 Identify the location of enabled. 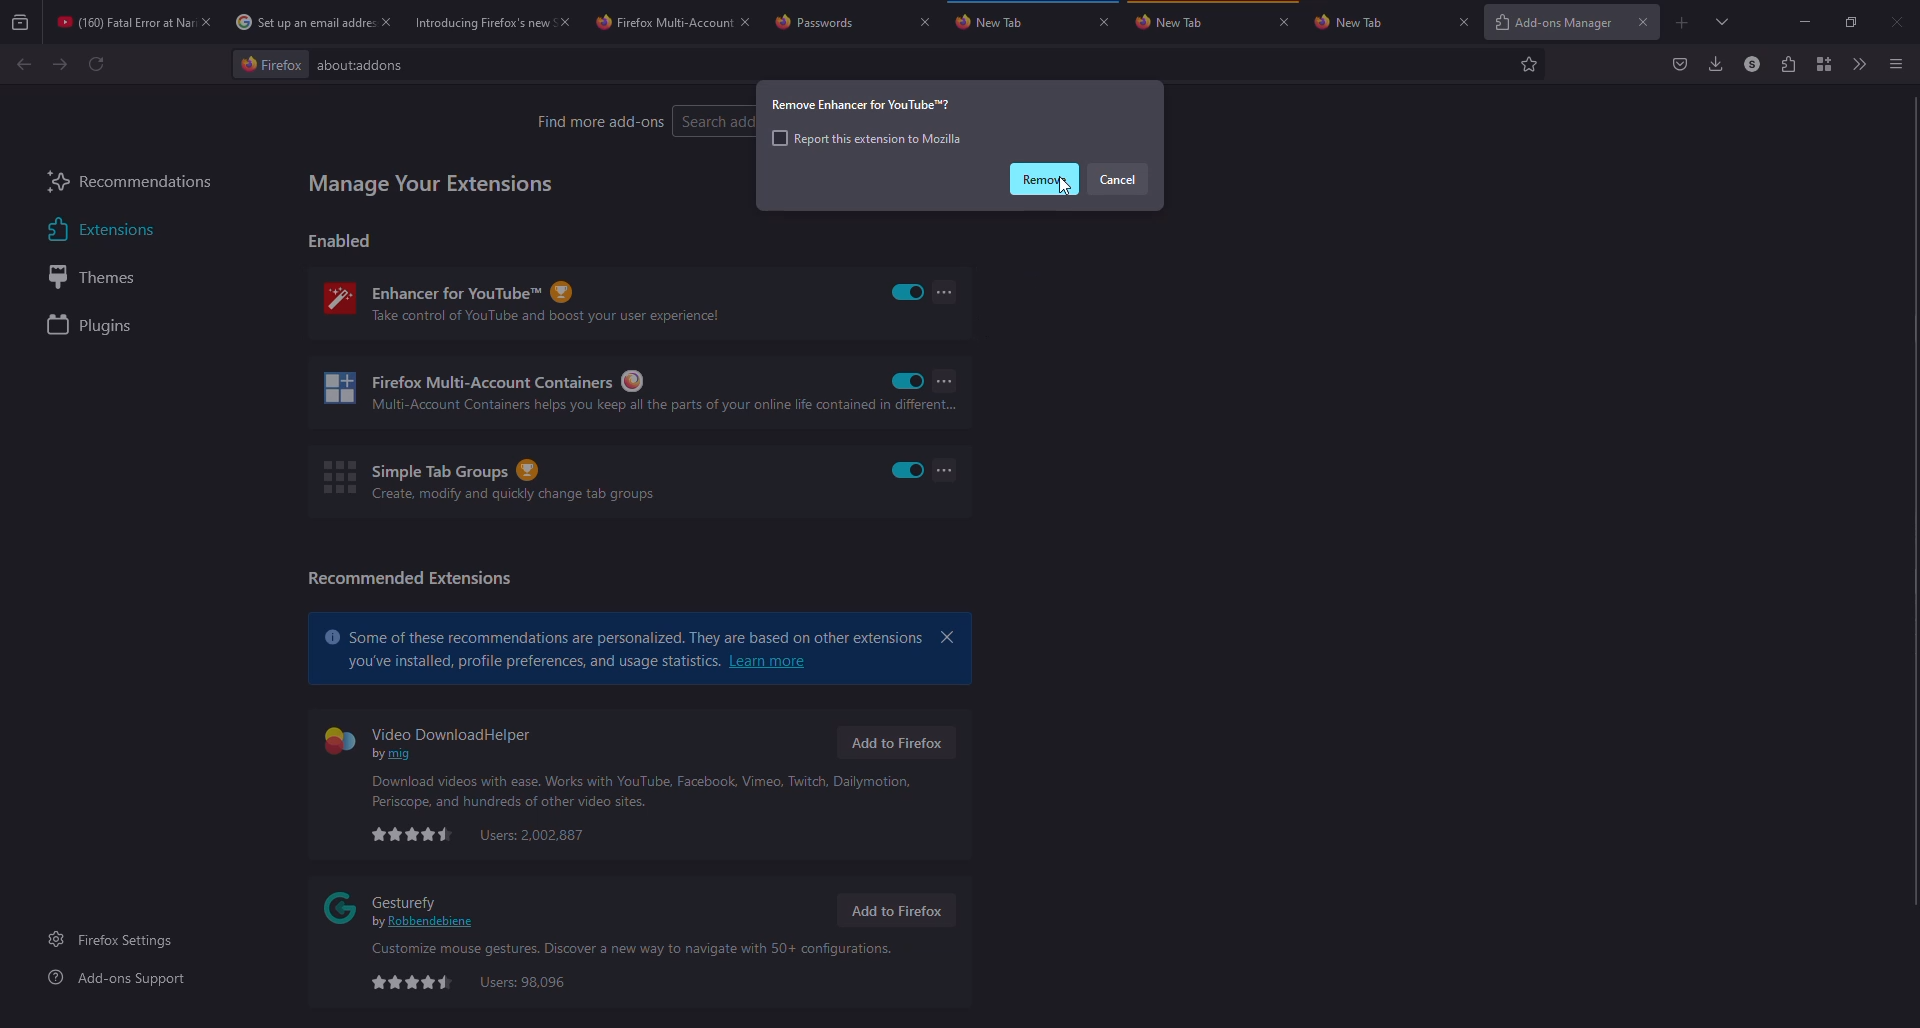
(908, 292).